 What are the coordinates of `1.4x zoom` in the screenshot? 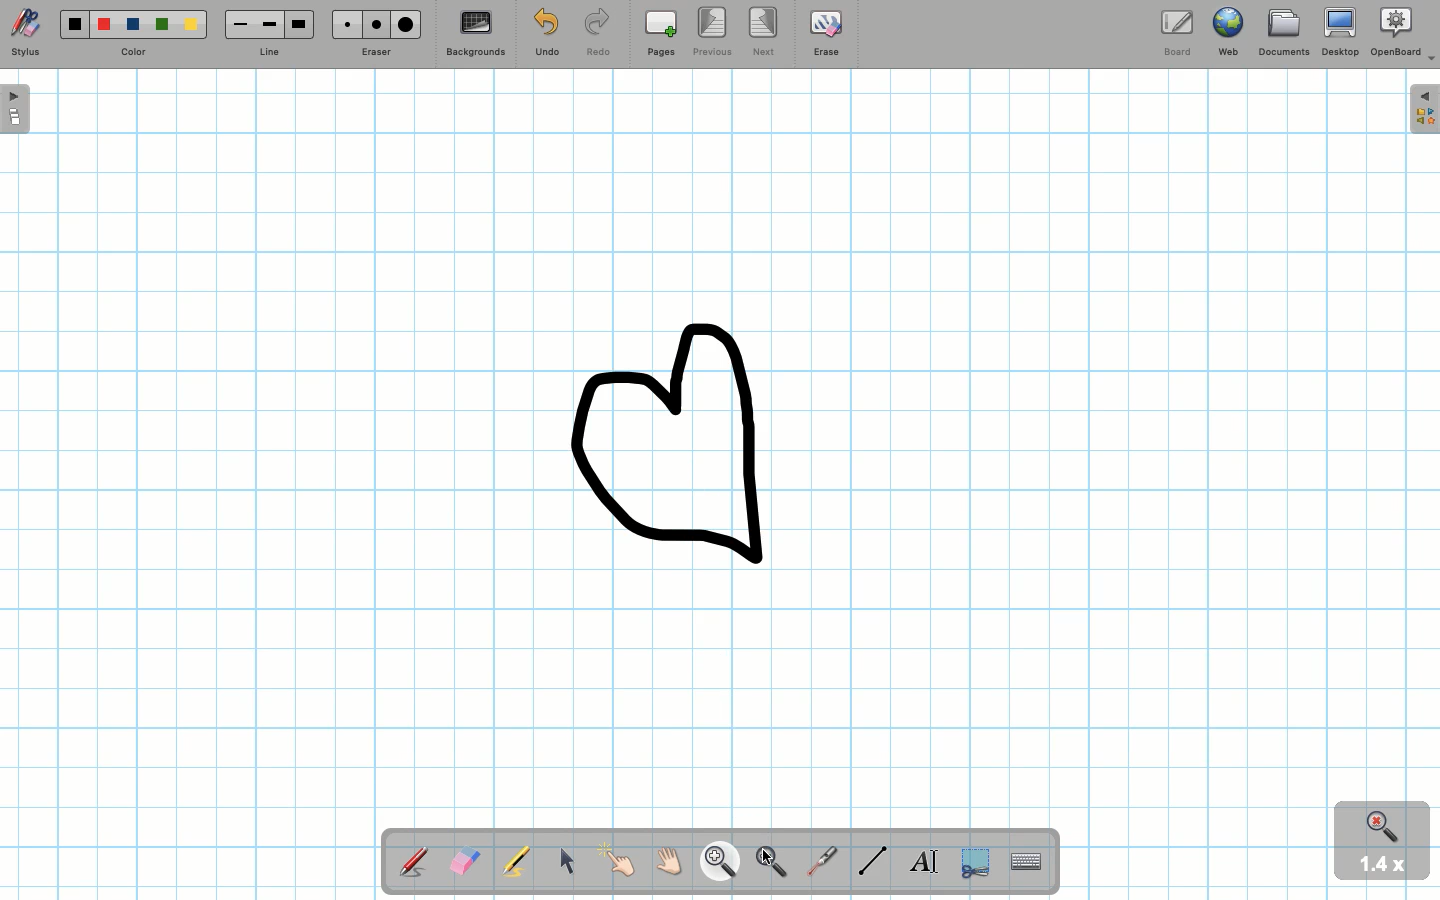 It's located at (1385, 868).